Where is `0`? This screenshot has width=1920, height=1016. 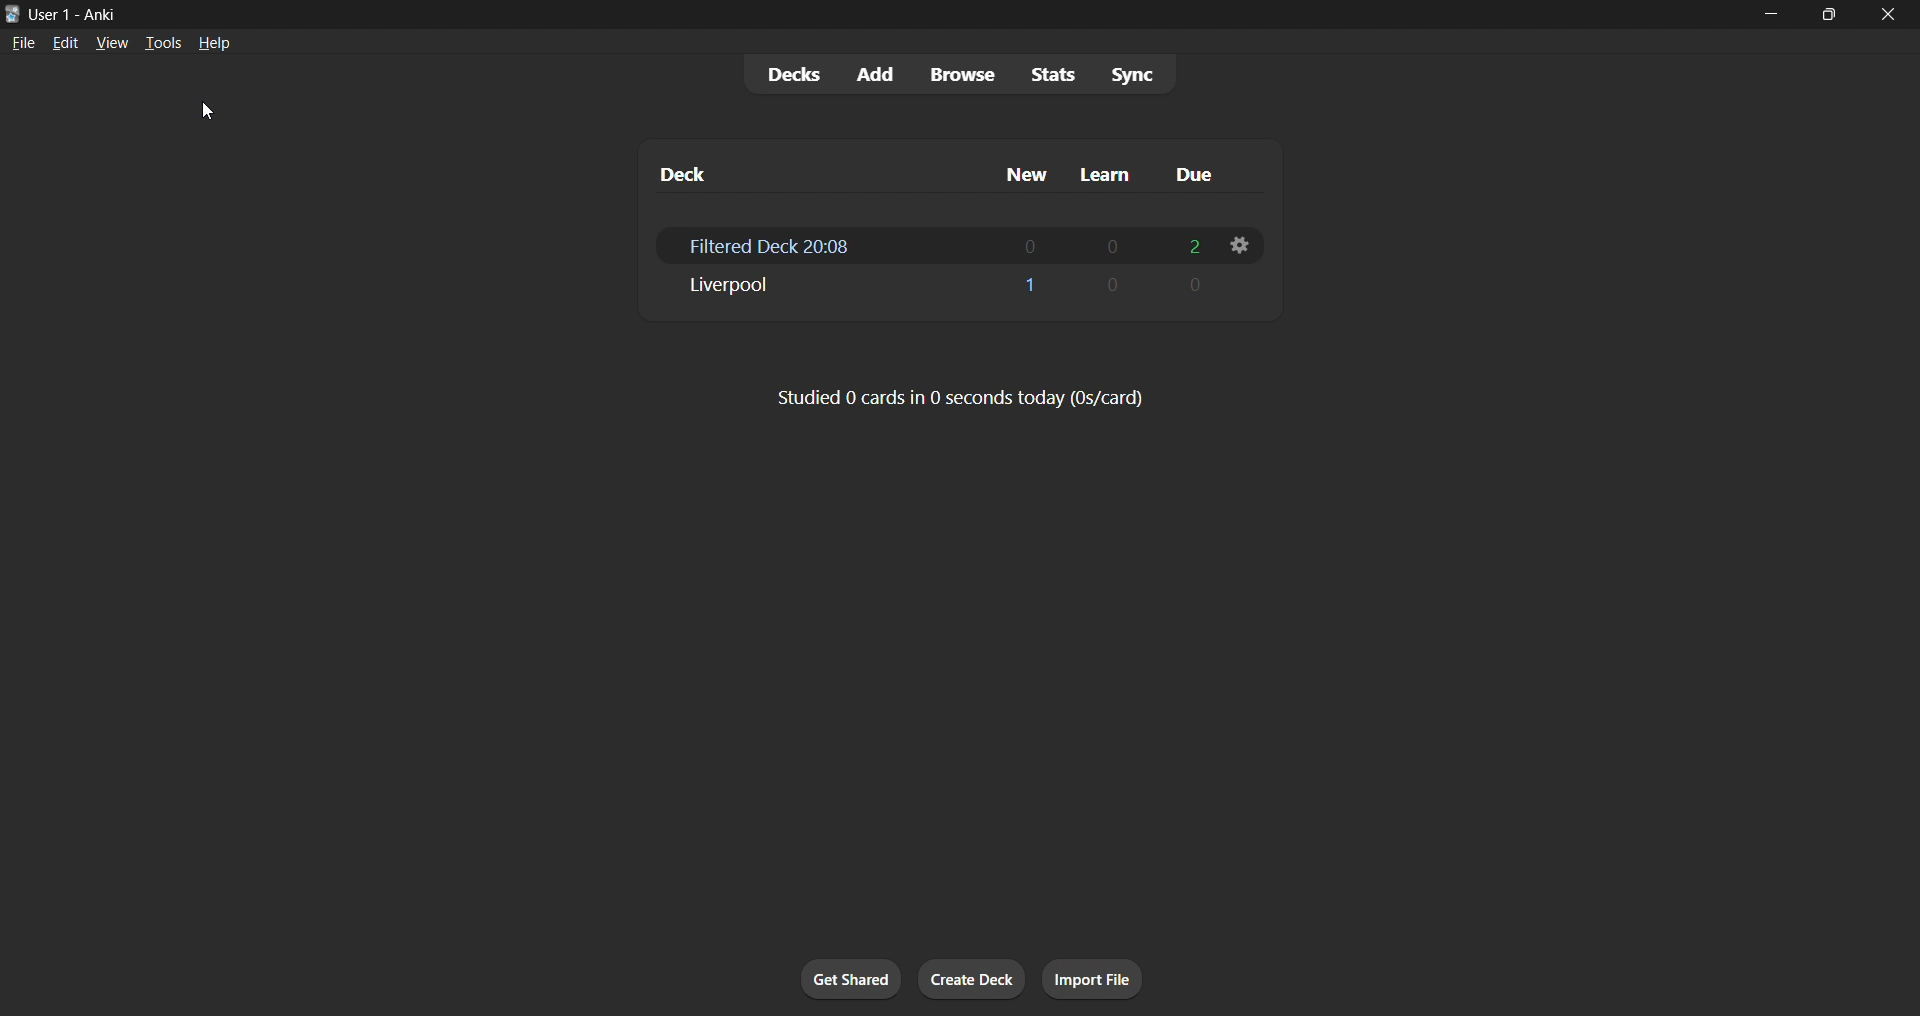
0 is located at coordinates (1110, 287).